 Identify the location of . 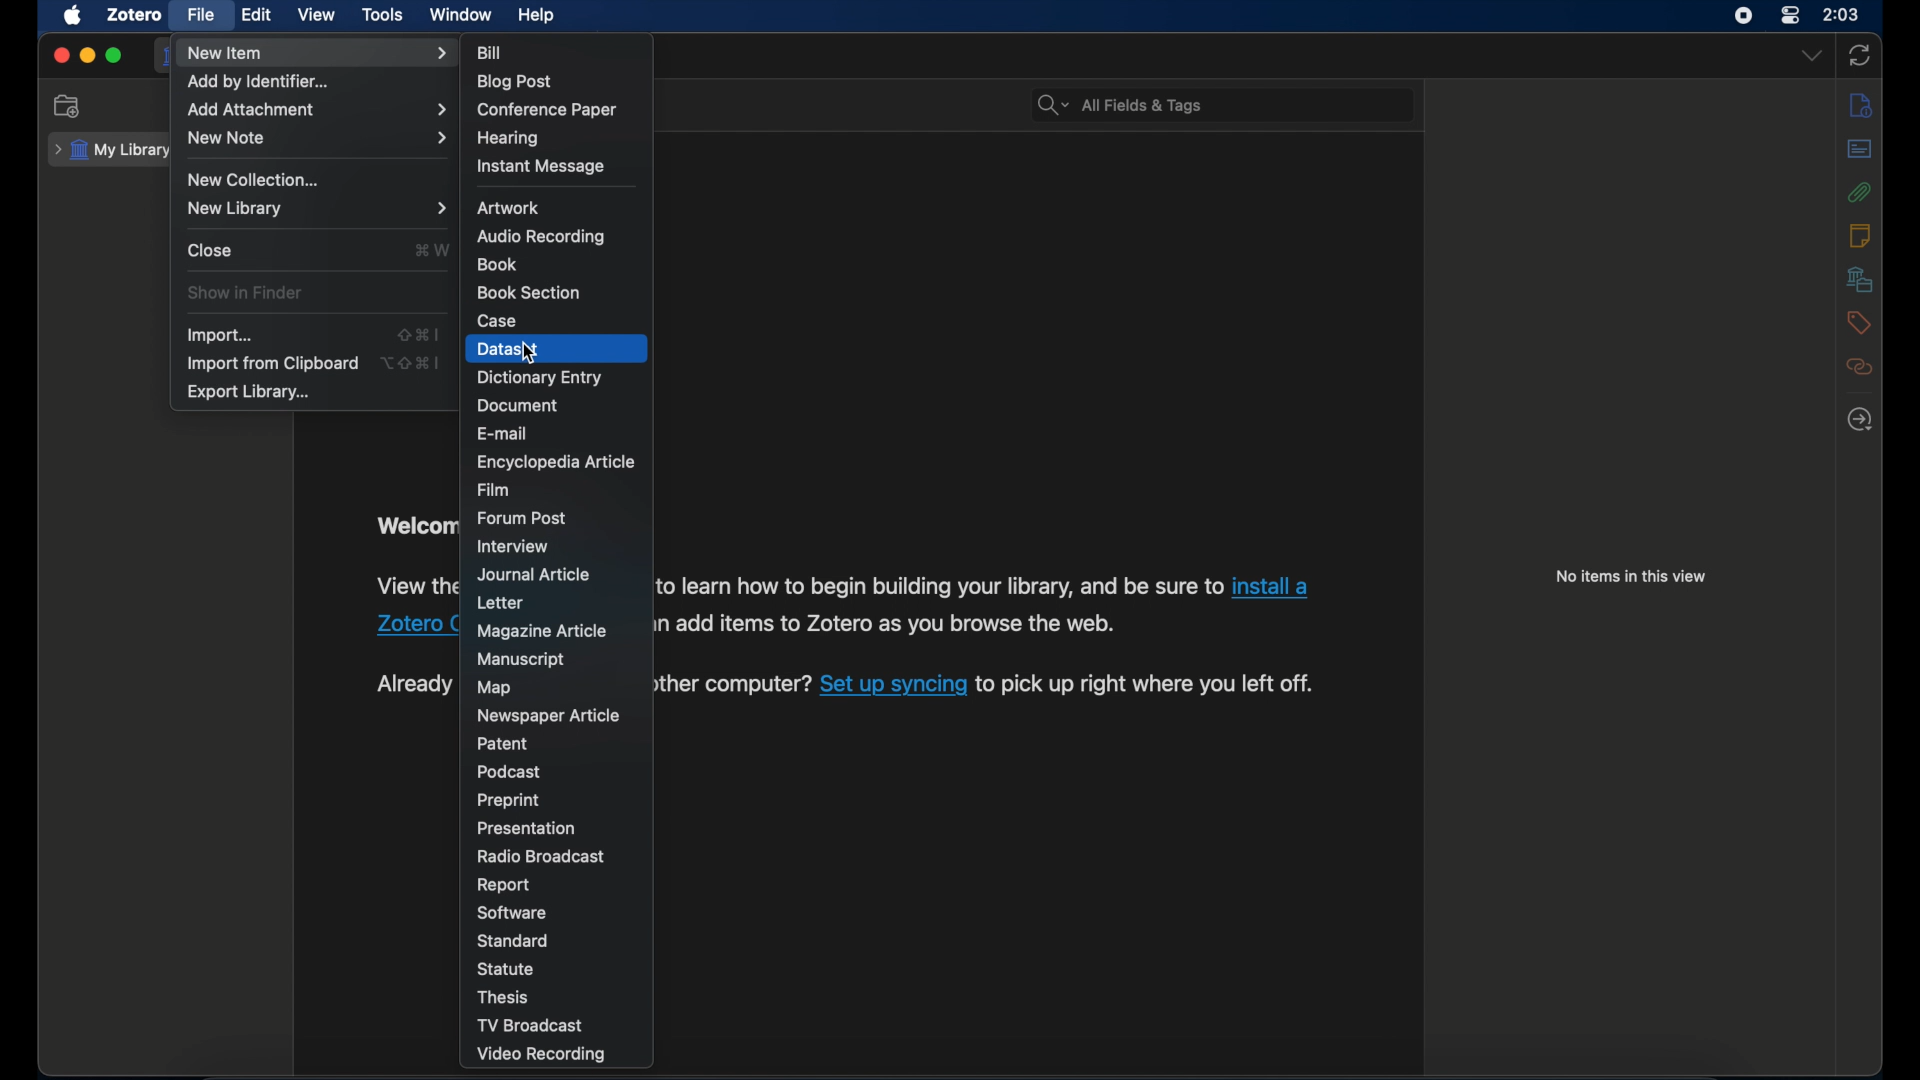
(1143, 686).